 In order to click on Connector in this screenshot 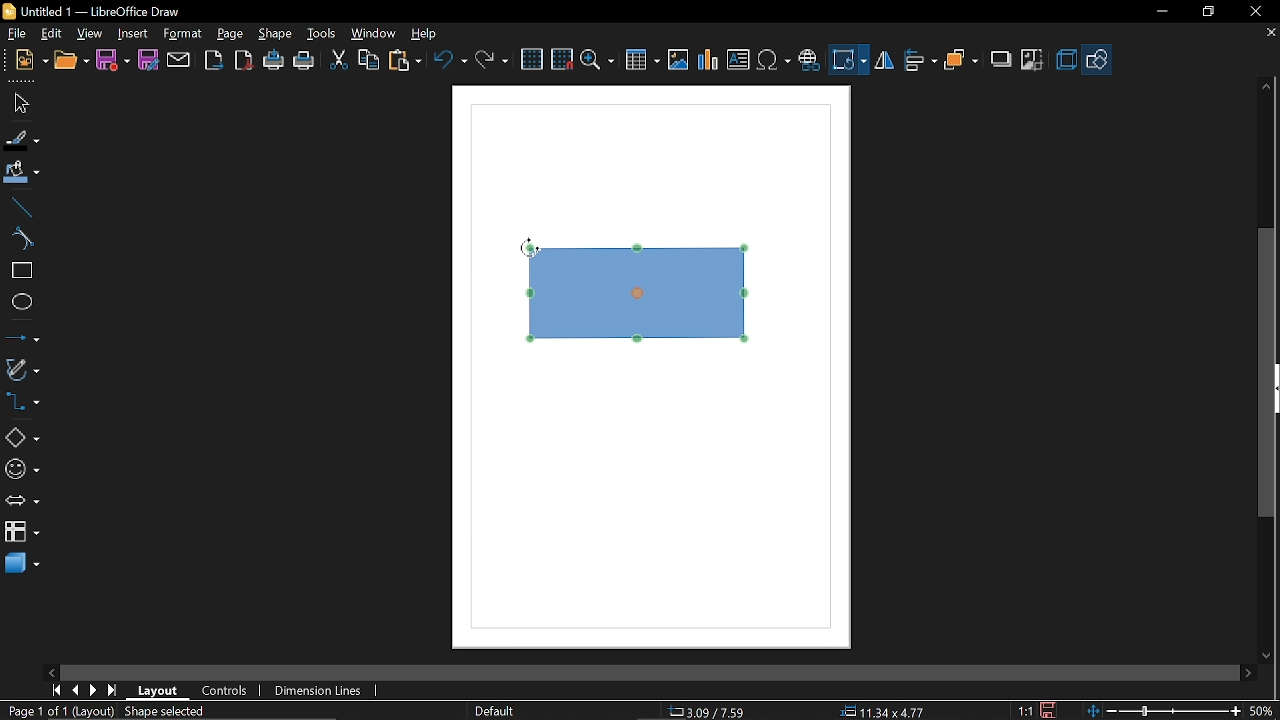, I will do `click(22, 404)`.